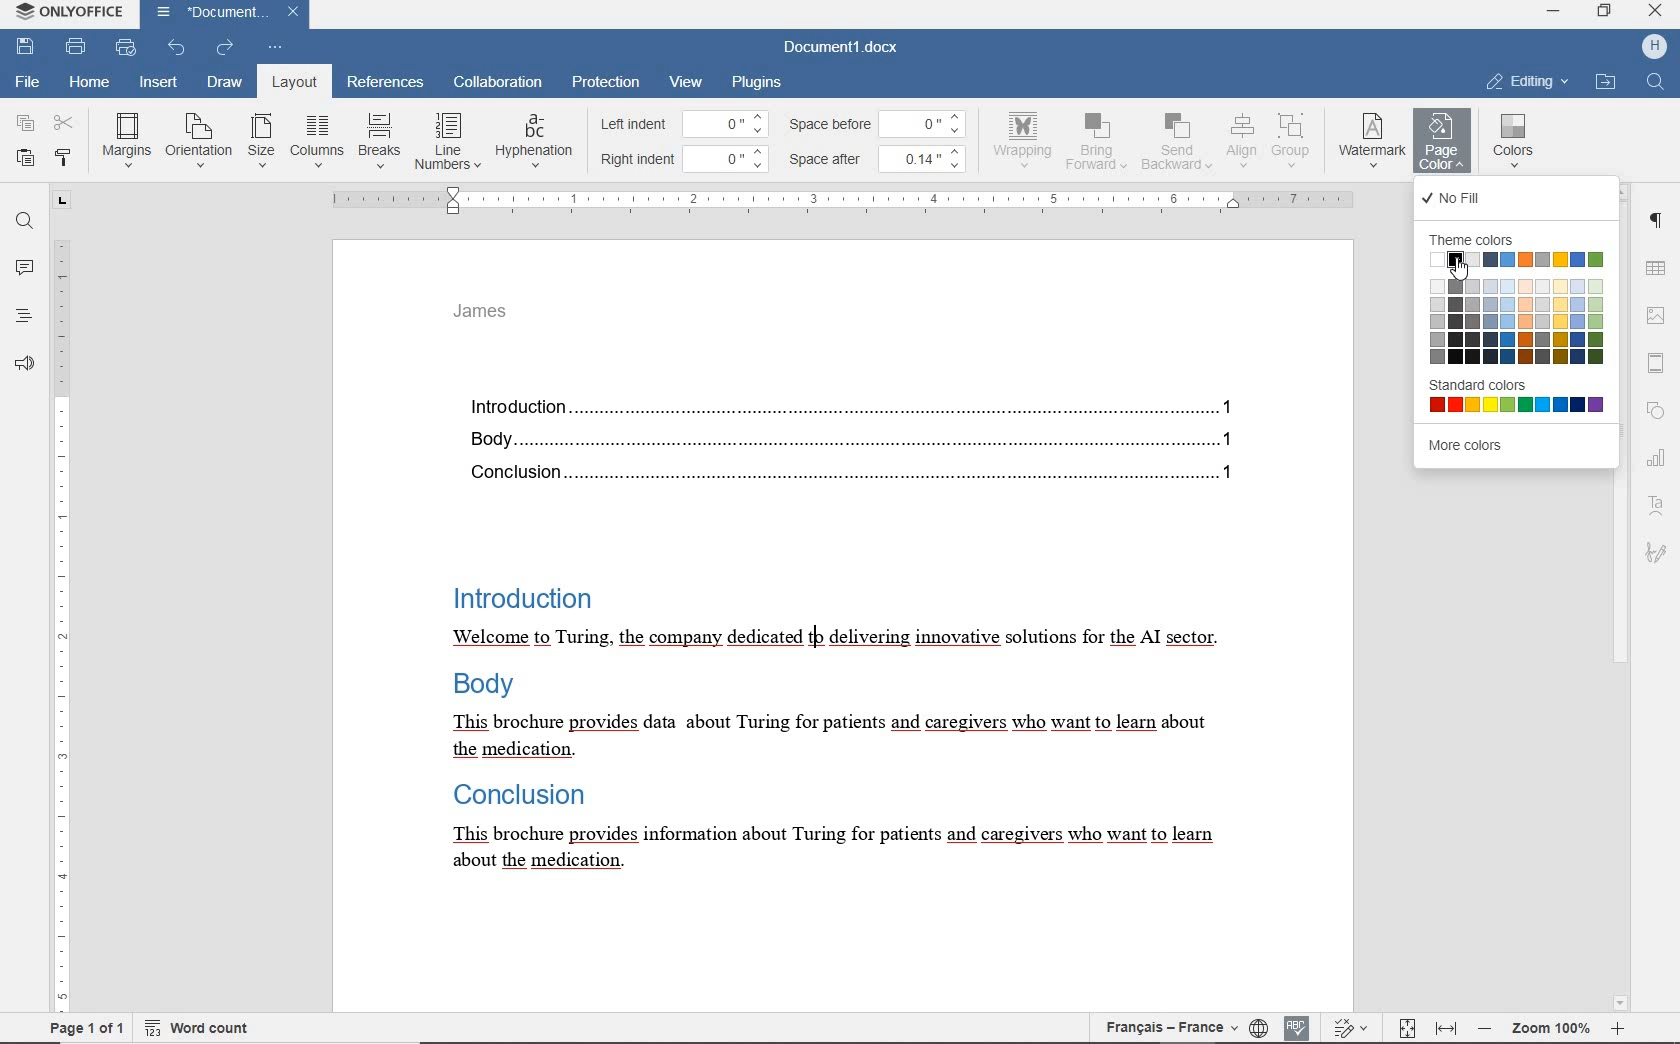  Describe the element at coordinates (1464, 270) in the screenshot. I see `cursor` at that location.